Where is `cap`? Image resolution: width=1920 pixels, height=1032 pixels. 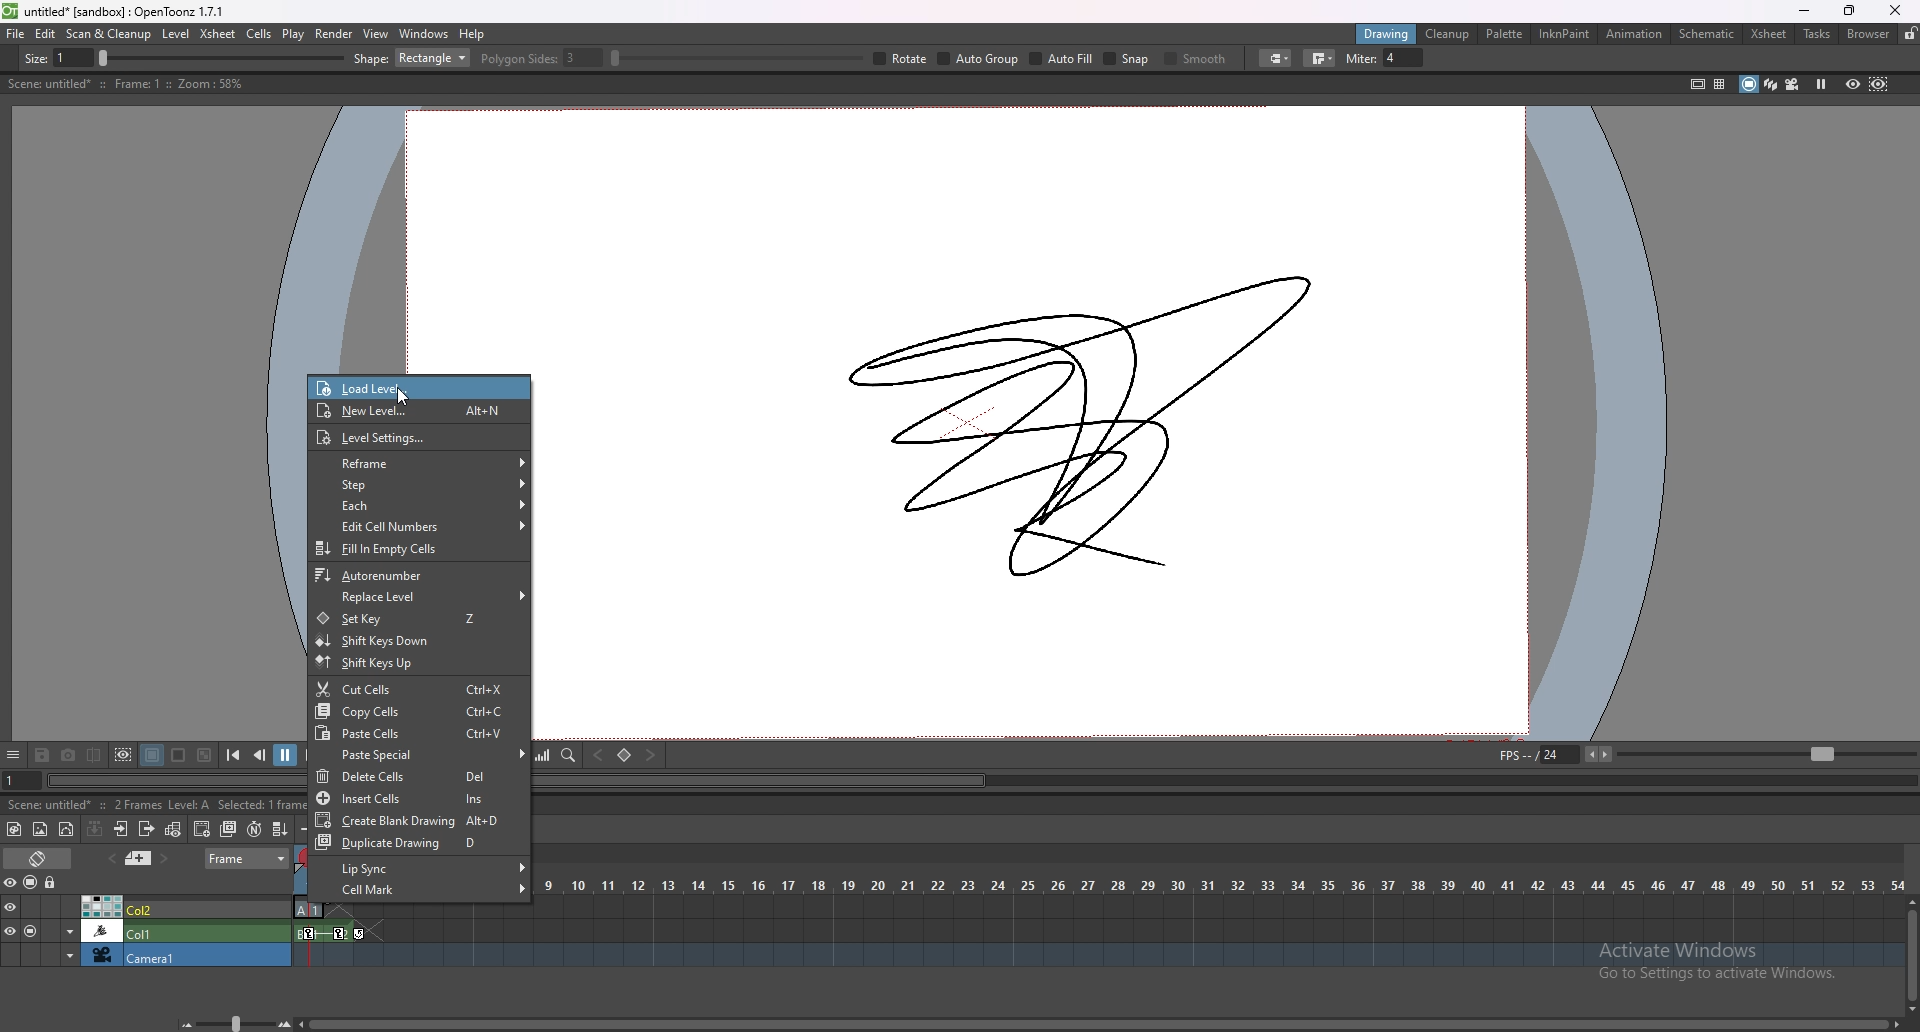
cap is located at coordinates (1624, 59).